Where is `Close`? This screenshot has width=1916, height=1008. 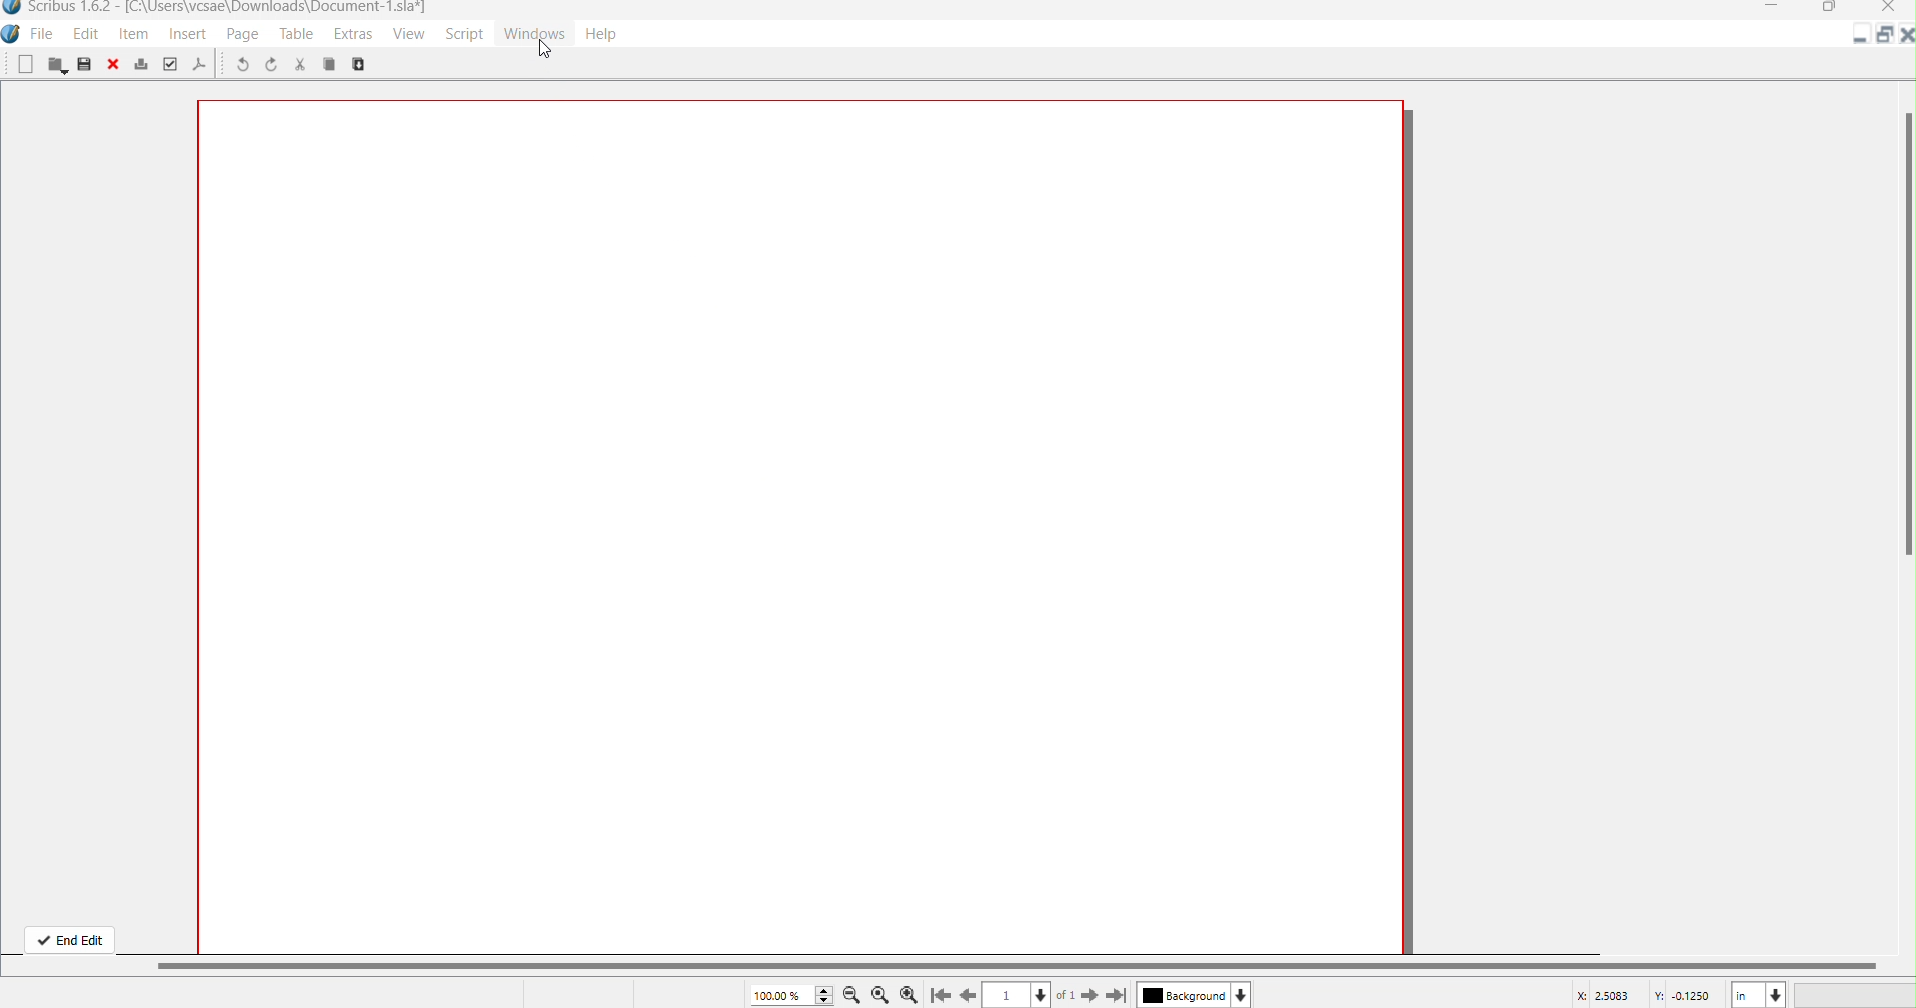 Close is located at coordinates (1891, 9).